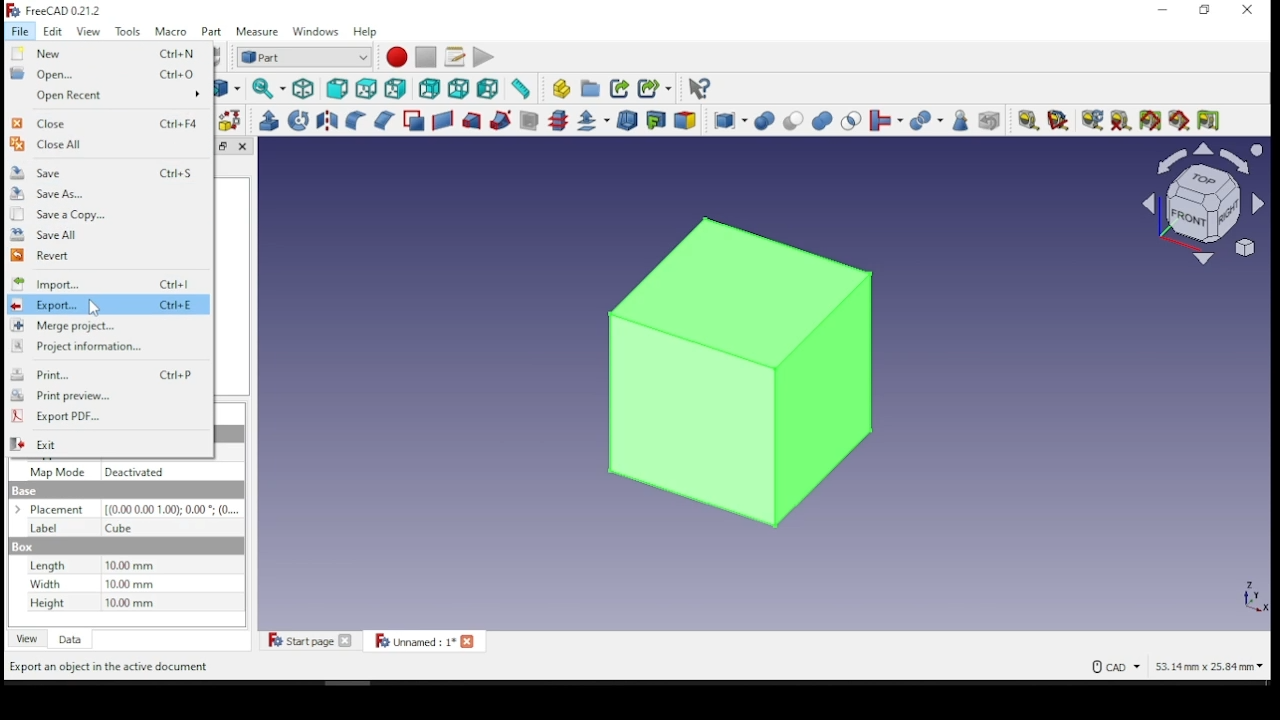  I want to click on switch between workbenches, so click(305, 58).